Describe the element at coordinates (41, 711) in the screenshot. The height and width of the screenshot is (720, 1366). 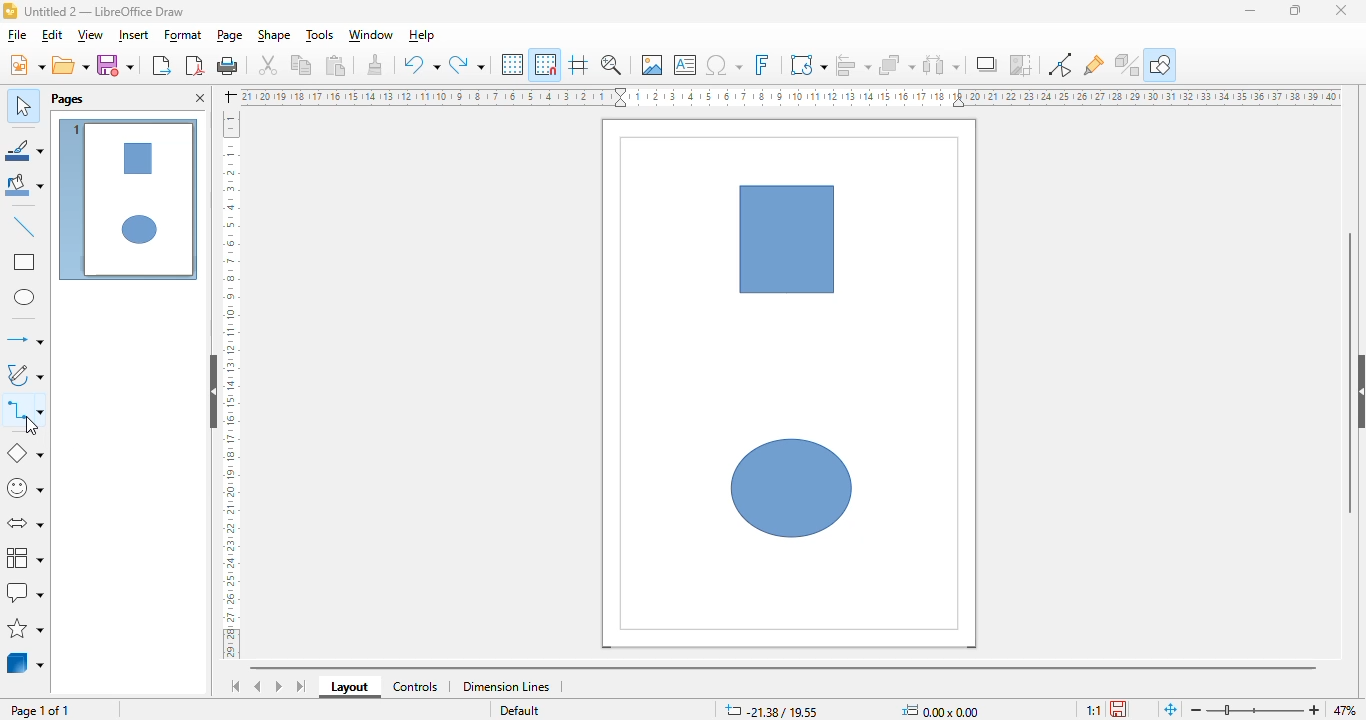
I see `page 1 of 1` at that location.